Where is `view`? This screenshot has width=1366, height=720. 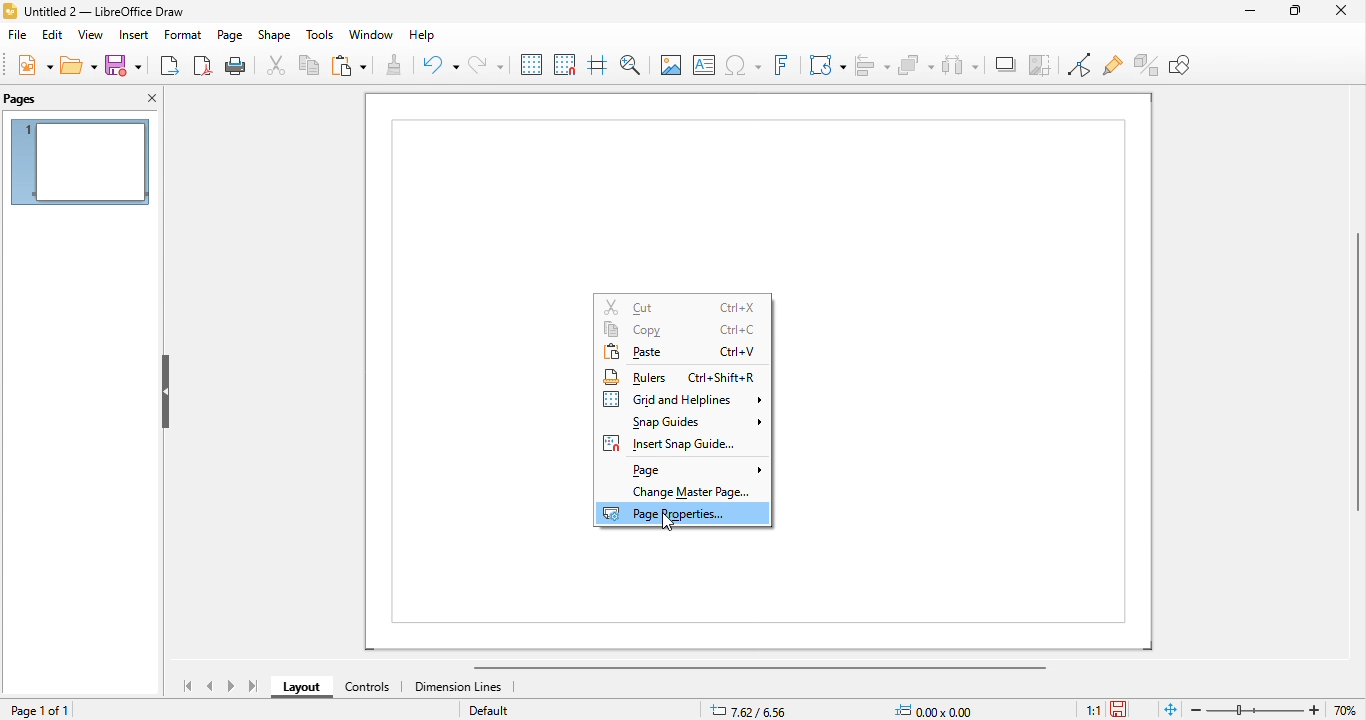 view is located at coordinates (91, 35).